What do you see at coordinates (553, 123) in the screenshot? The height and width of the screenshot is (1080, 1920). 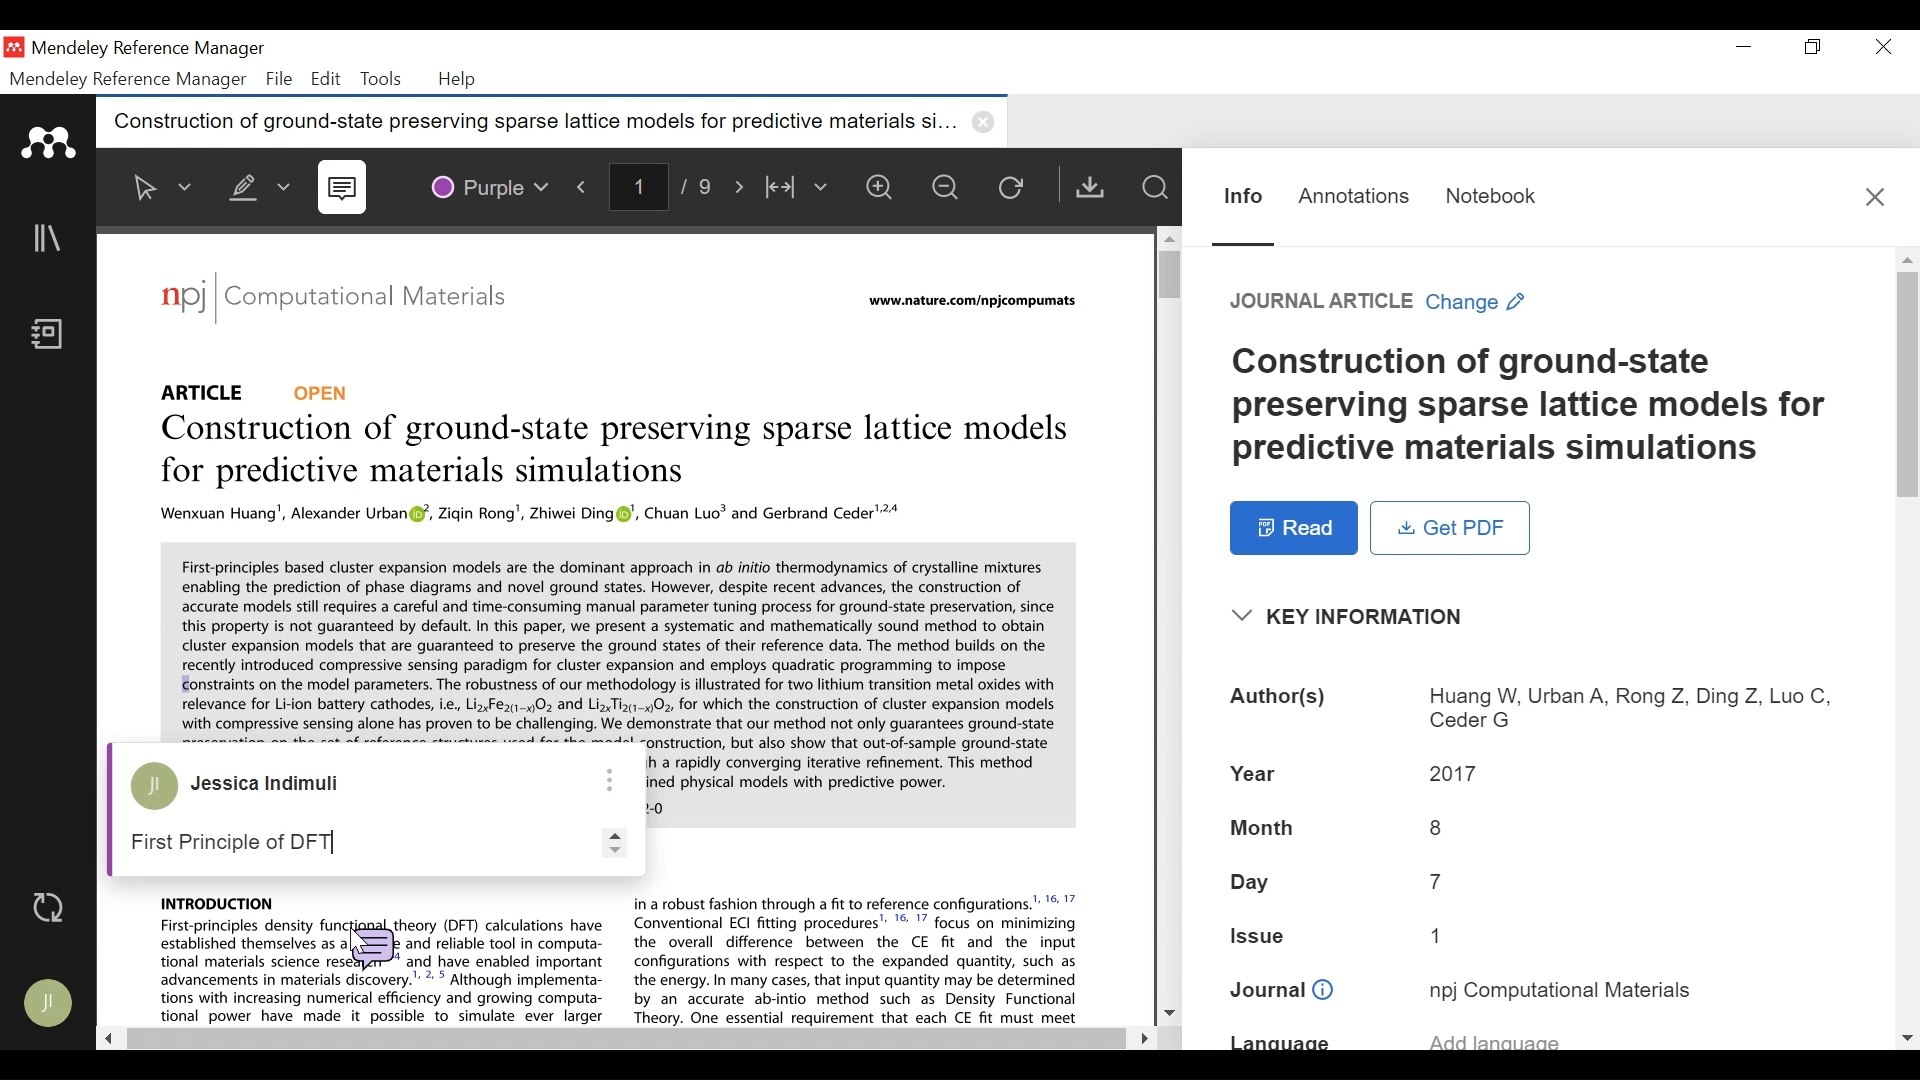 I see `Current Tab` at bounding box center [553, 123].